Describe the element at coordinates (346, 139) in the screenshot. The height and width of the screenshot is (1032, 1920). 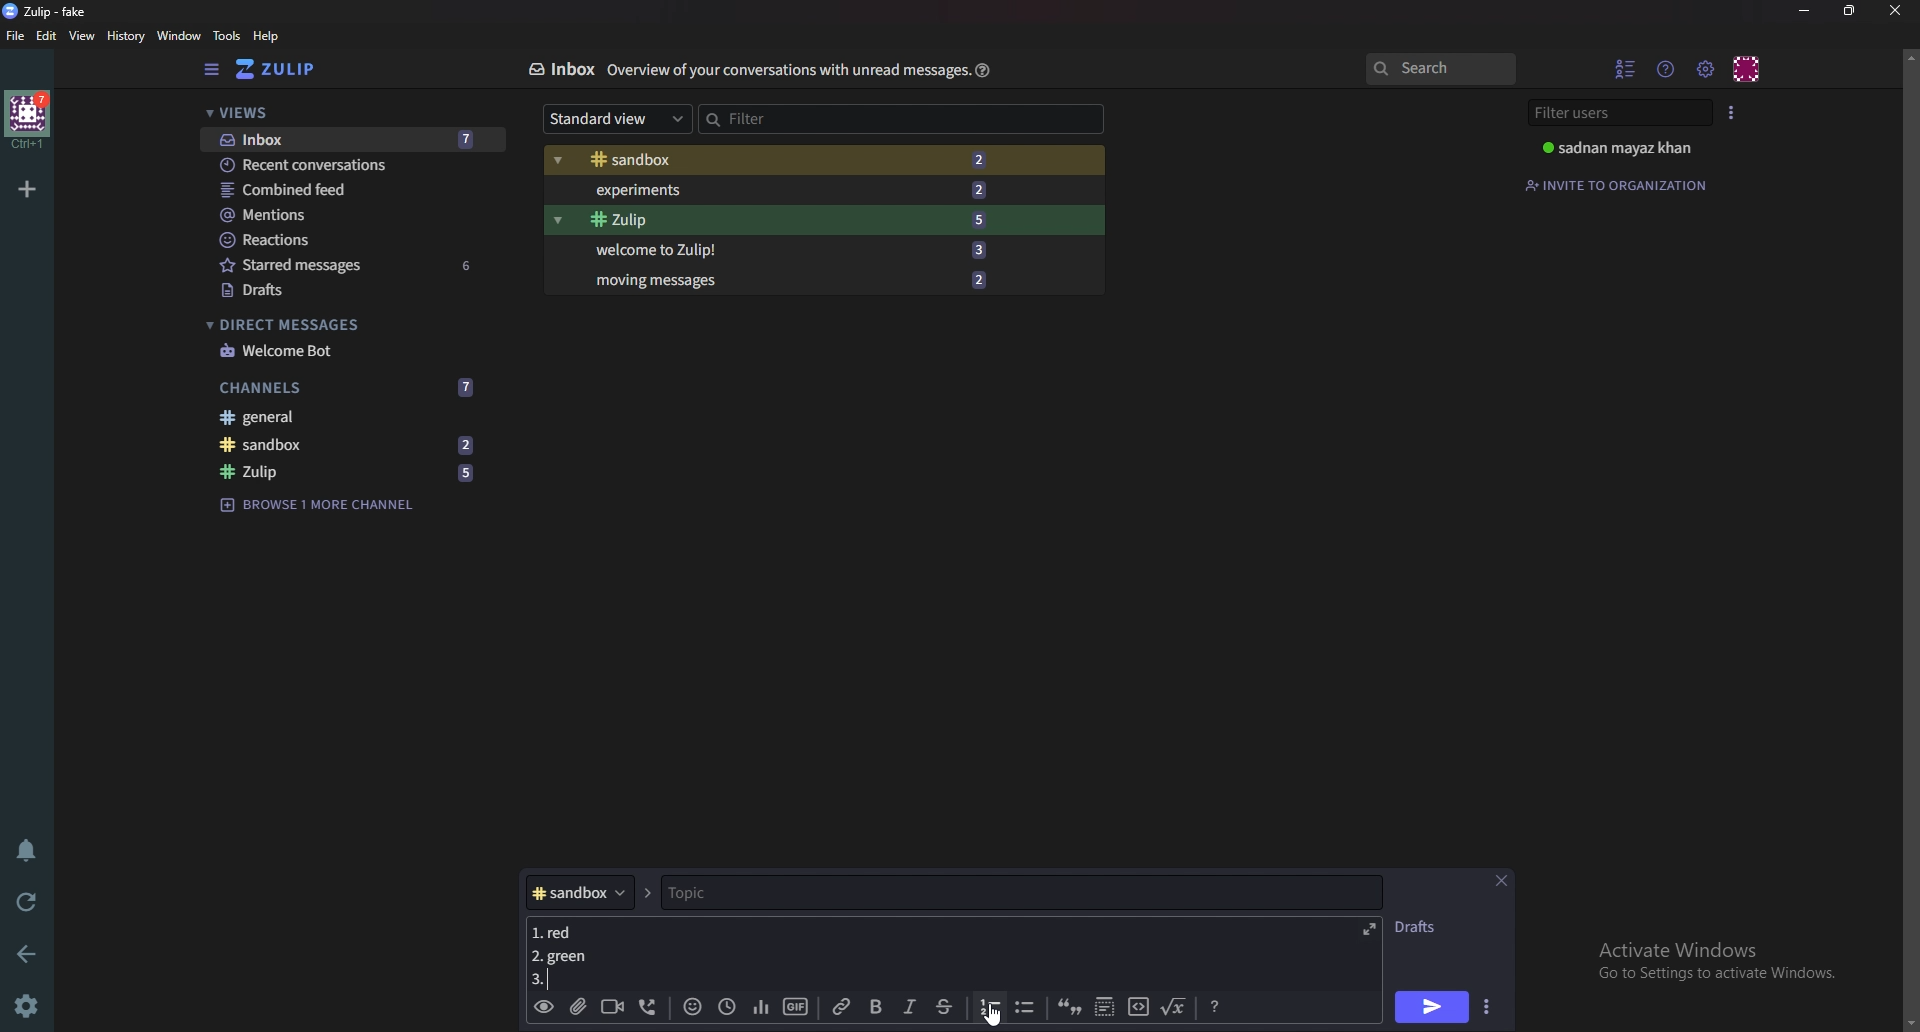
I see `Inbox` at that location.